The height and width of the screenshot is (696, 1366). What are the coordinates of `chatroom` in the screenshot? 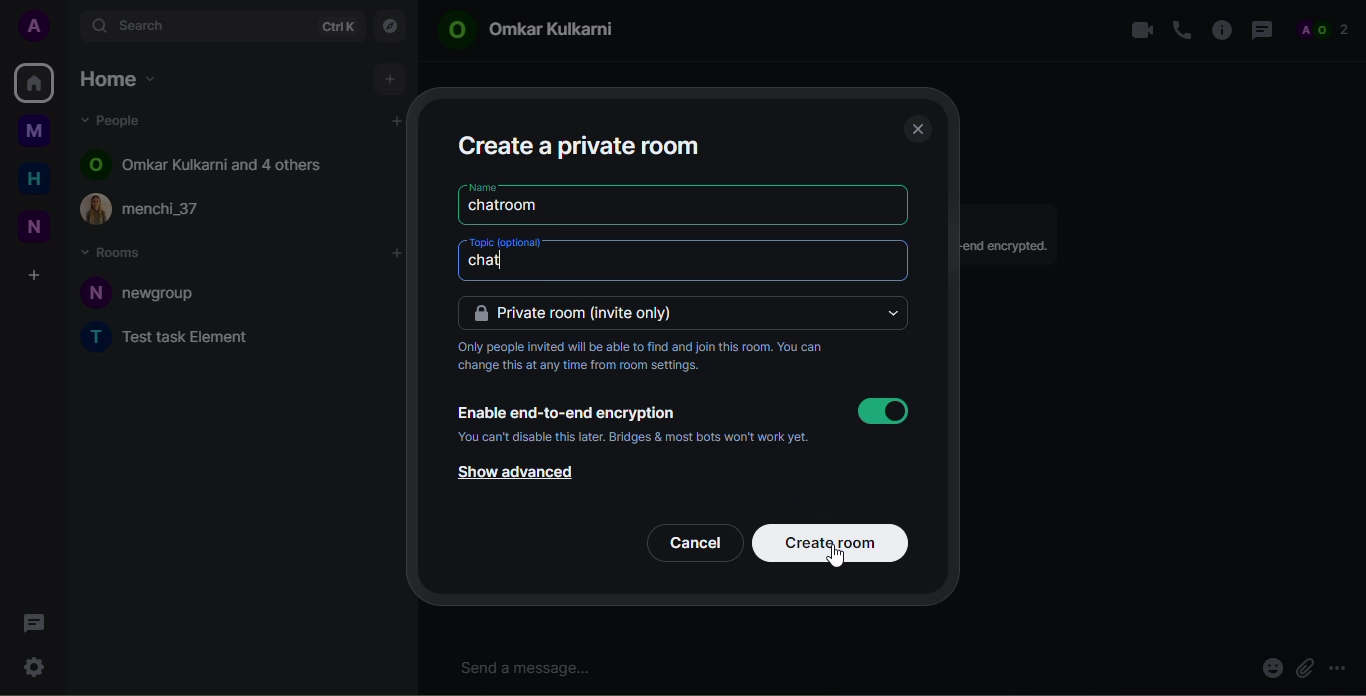 It's located at (507, 206).